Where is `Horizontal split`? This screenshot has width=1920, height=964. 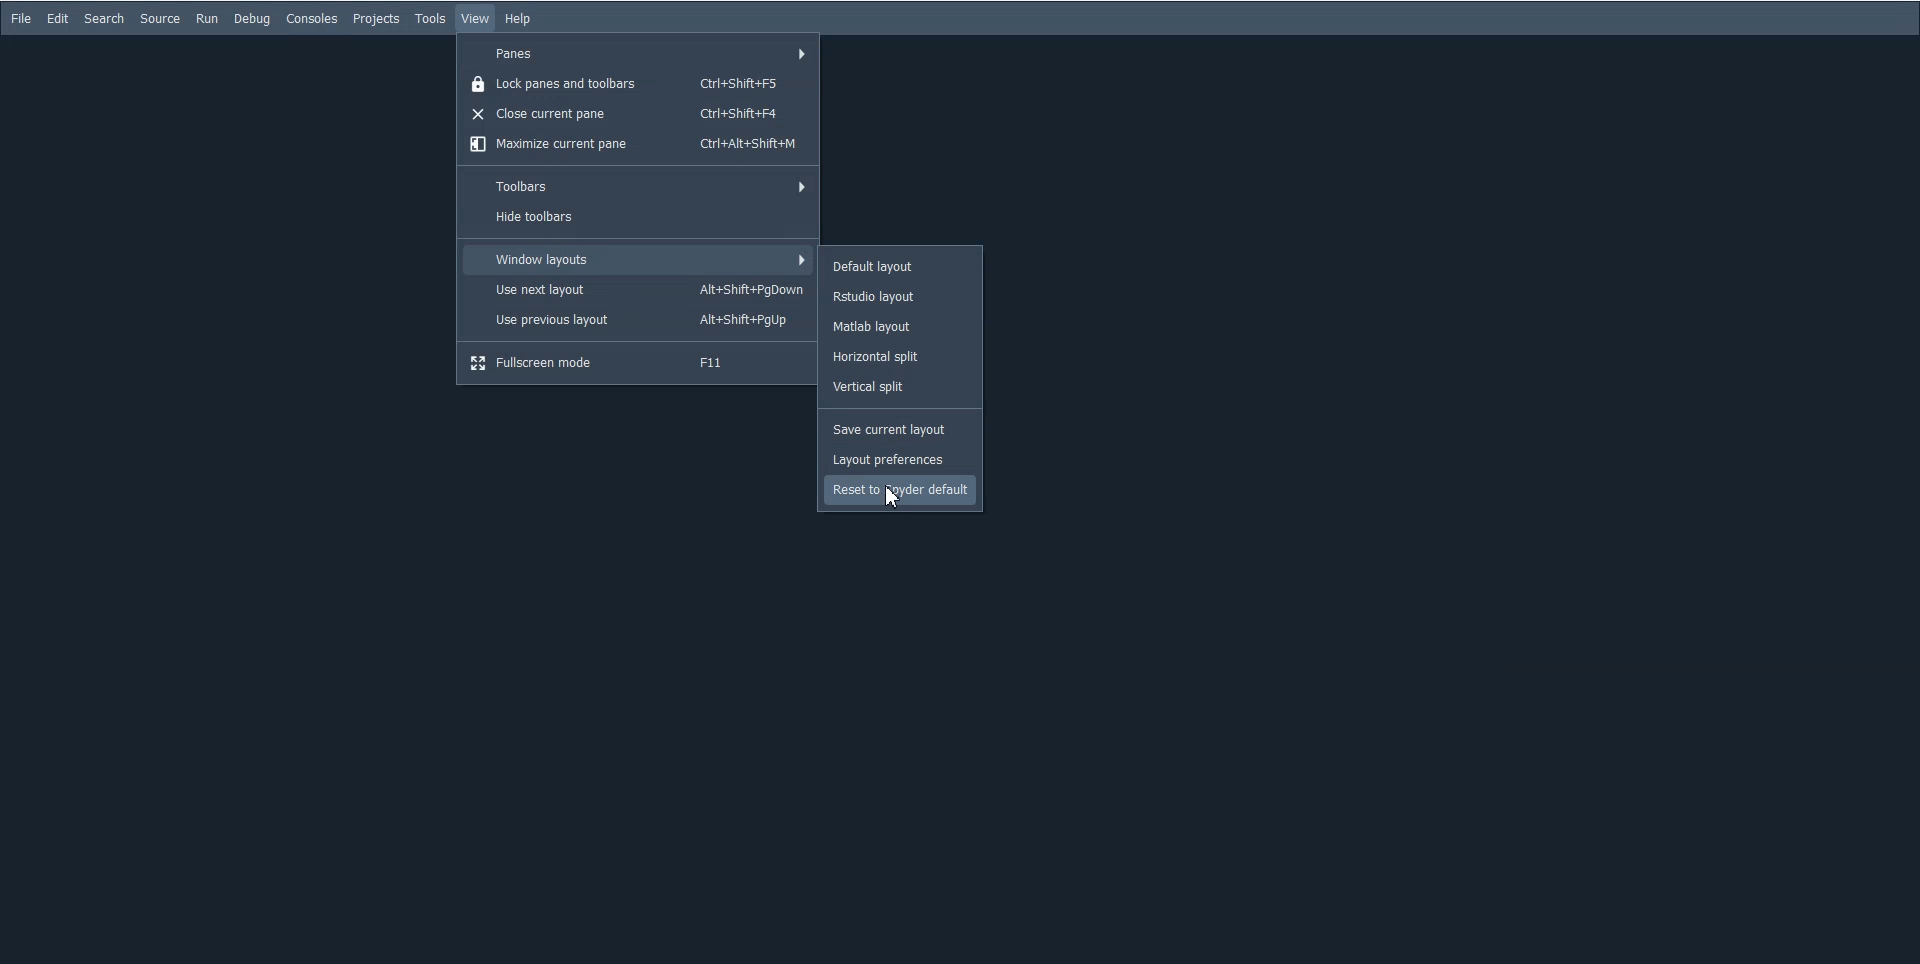
Horizontal split is located at coordinates (901, 358).